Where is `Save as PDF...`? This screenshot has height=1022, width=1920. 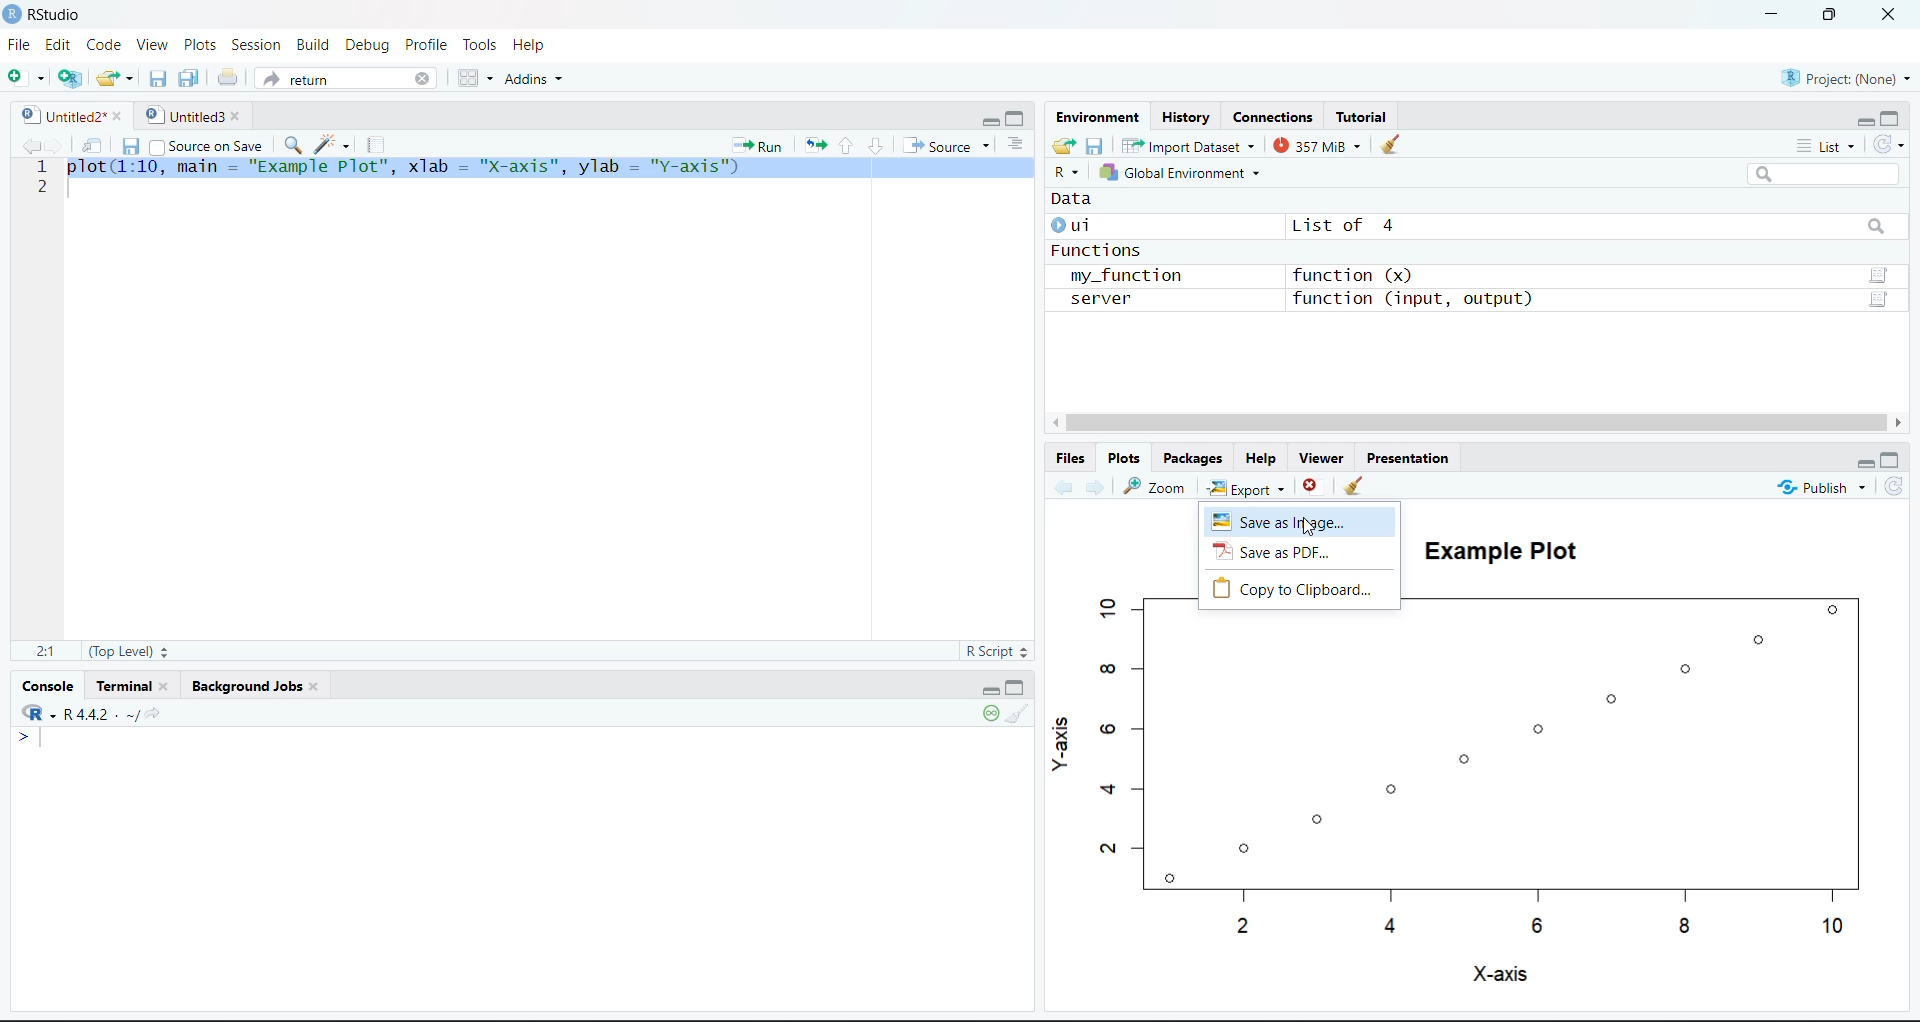
Save as PDF... is located at coordinates (1302, 553).